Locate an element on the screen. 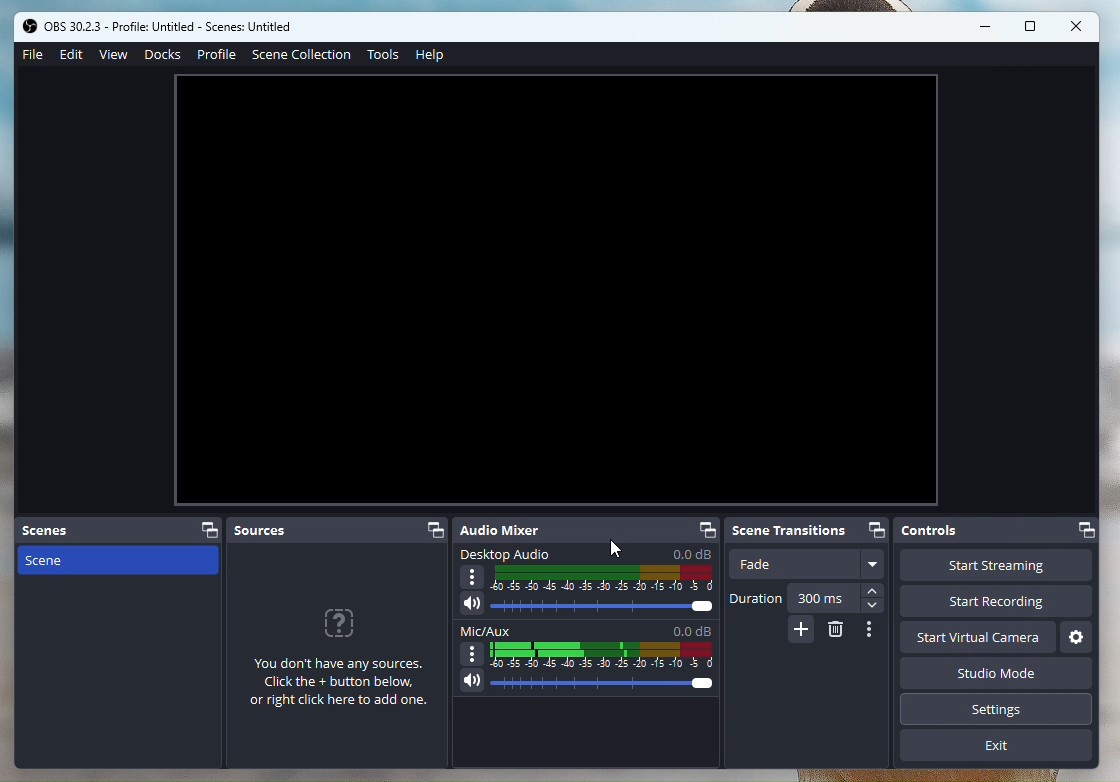 Image resolution: width=1120 pixels, height=782 pixels. Scene Transitions is located at coordinates (808, 530).